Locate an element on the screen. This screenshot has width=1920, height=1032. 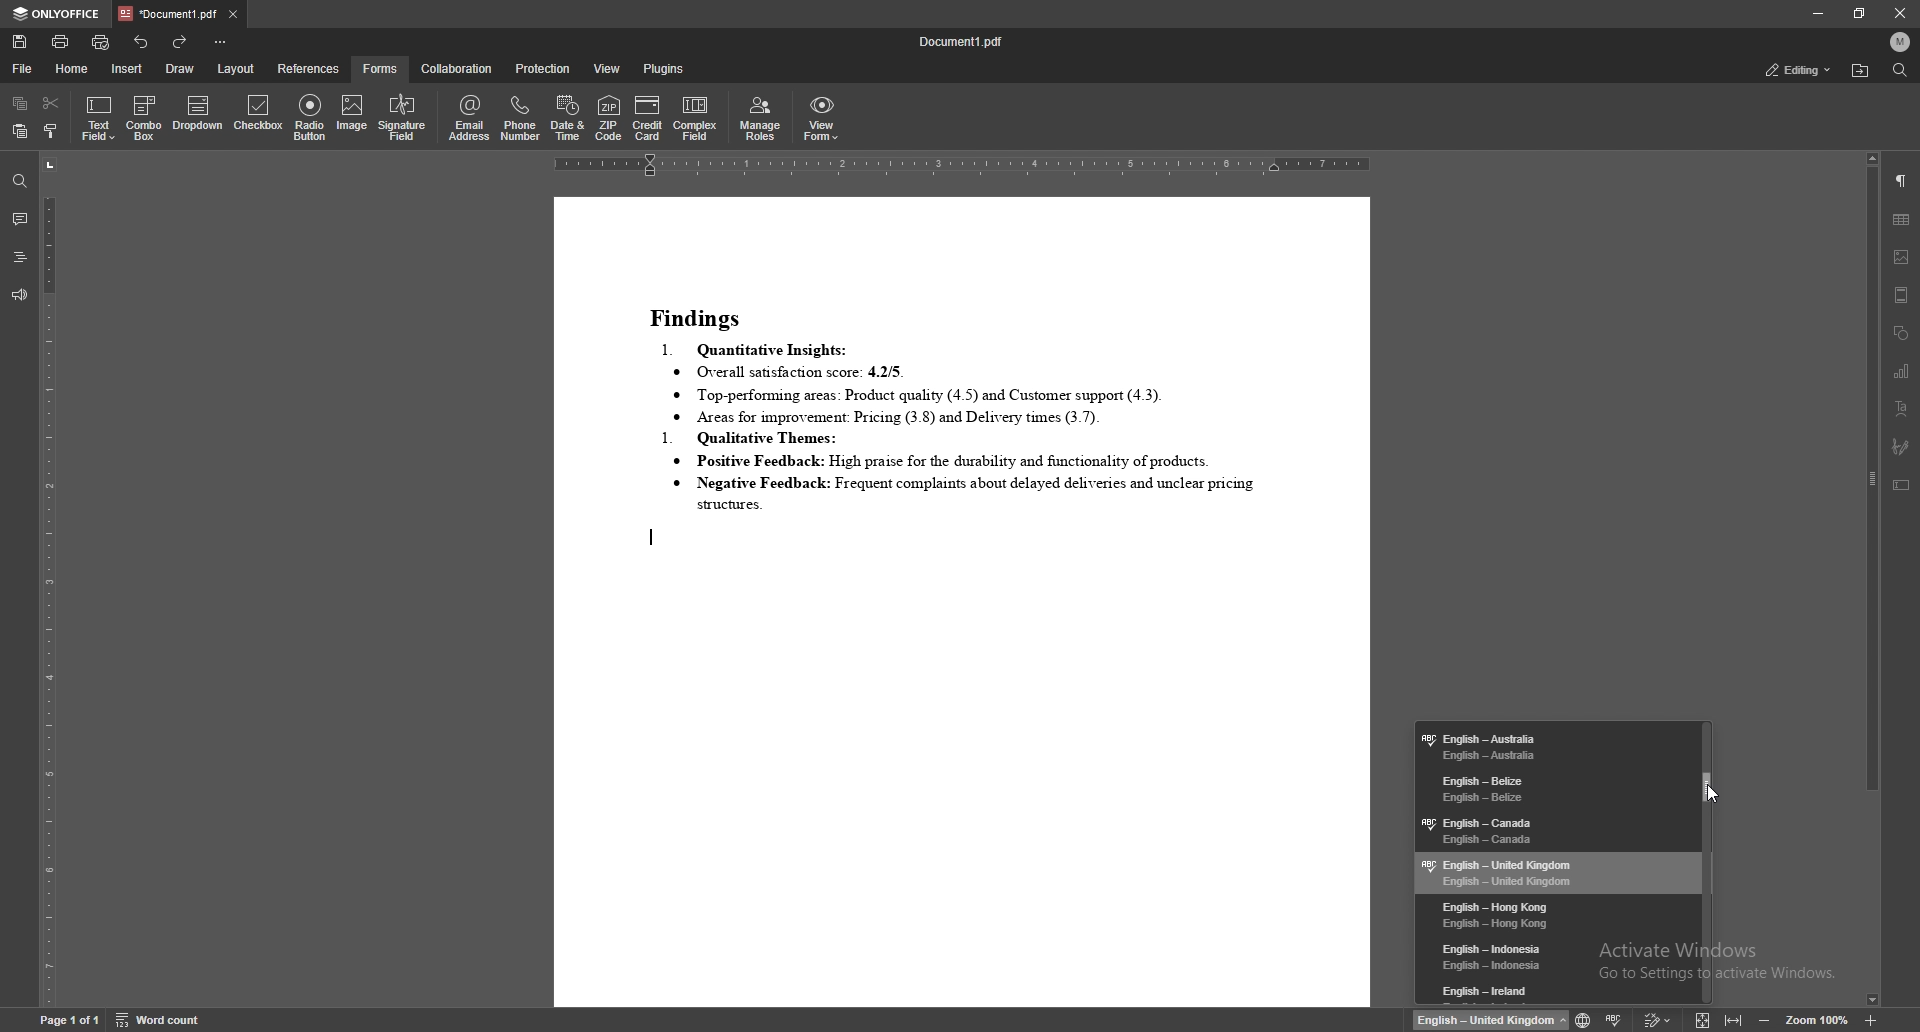
decrease zoom is located at coordinates (1763, 1019).